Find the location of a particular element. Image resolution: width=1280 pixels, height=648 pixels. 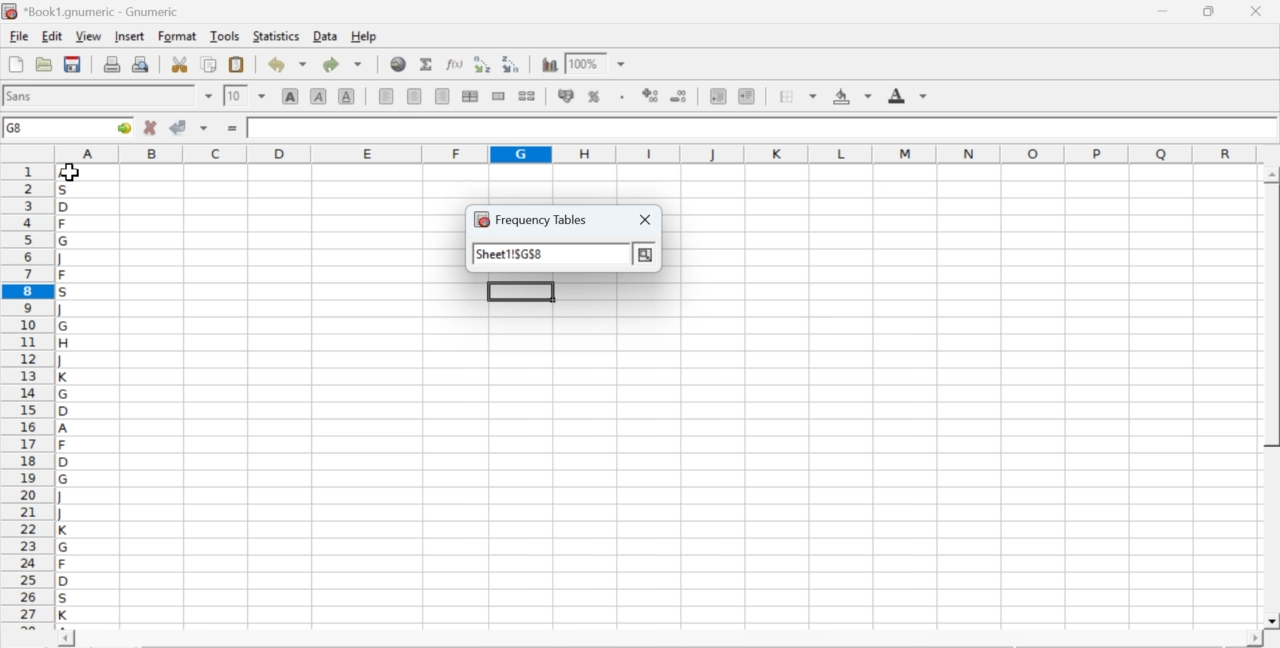

restore down is located at coordinates (1210, 12).